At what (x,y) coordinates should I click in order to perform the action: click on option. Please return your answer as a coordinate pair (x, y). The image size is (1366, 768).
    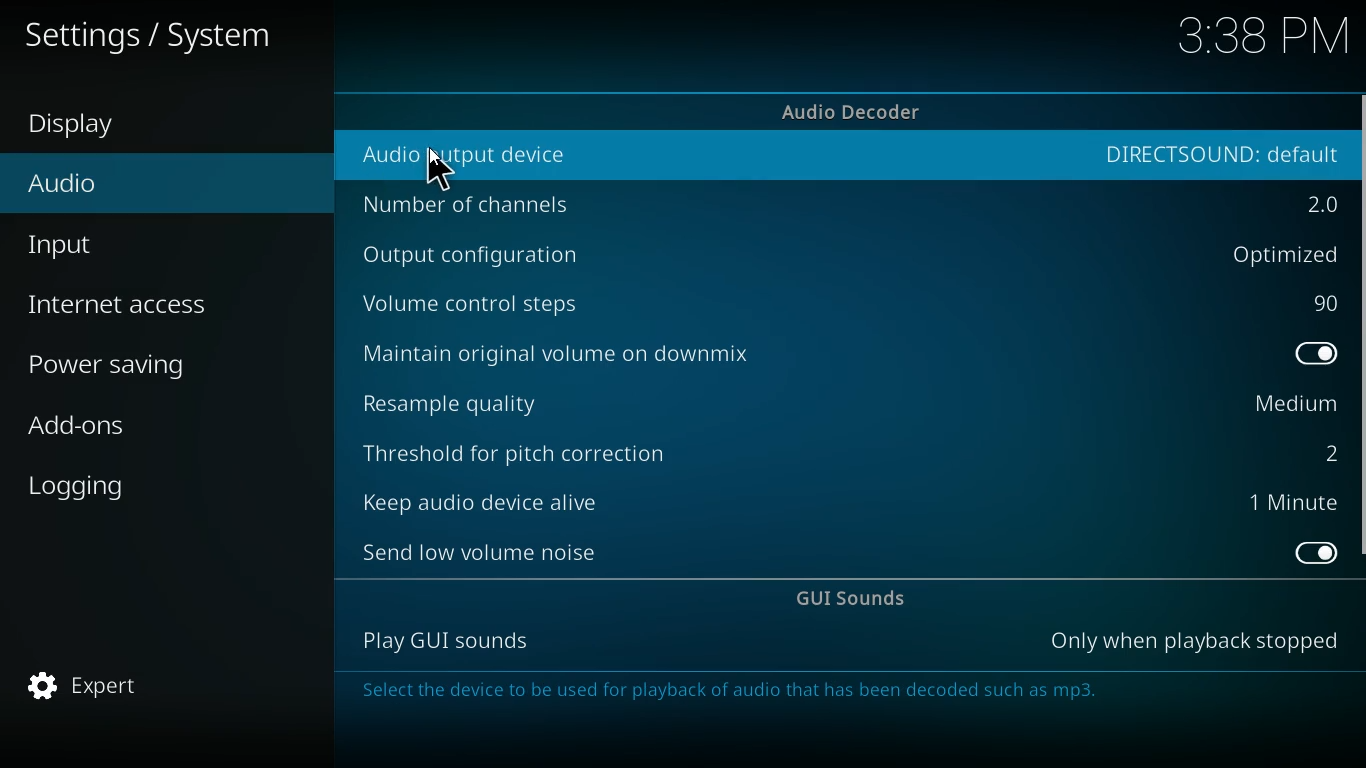
    Looking at the image, I should click on (1299, 504).